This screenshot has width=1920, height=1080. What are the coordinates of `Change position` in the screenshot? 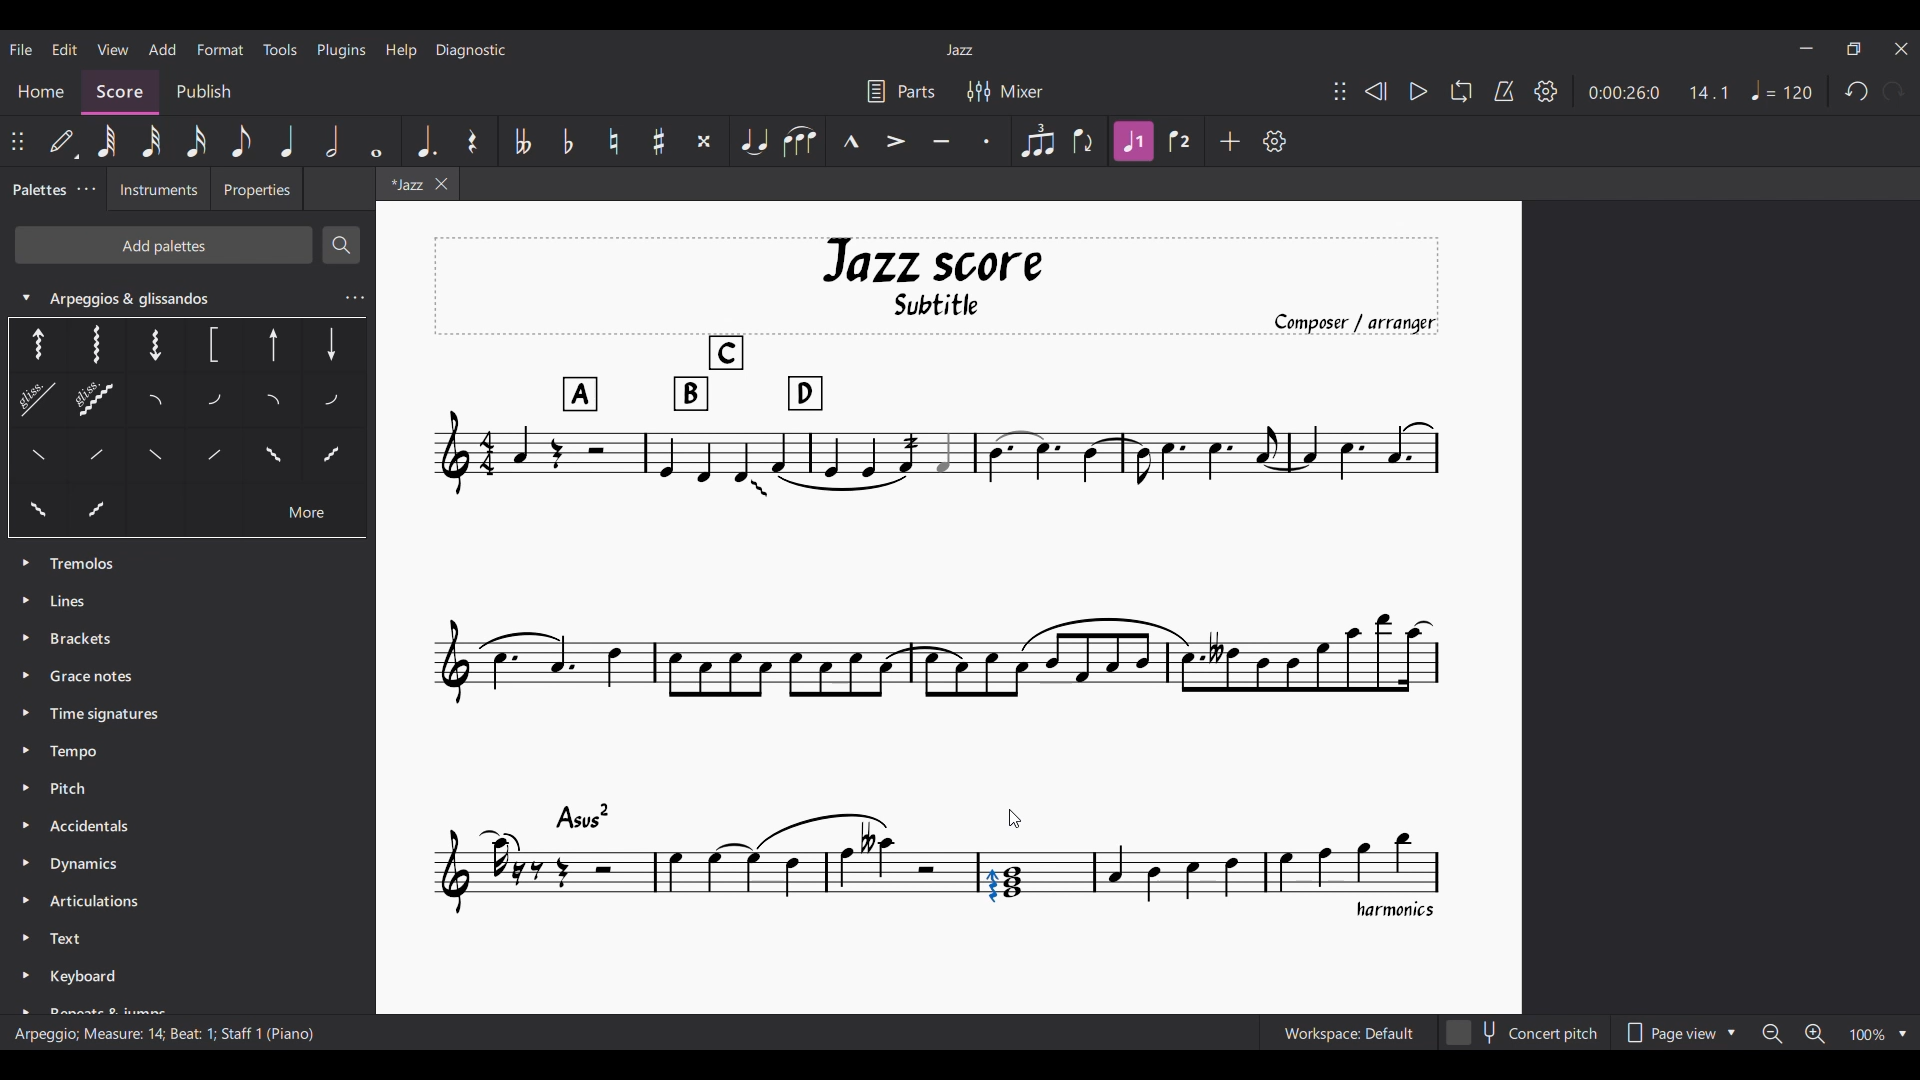 It's located at (1340, 91).